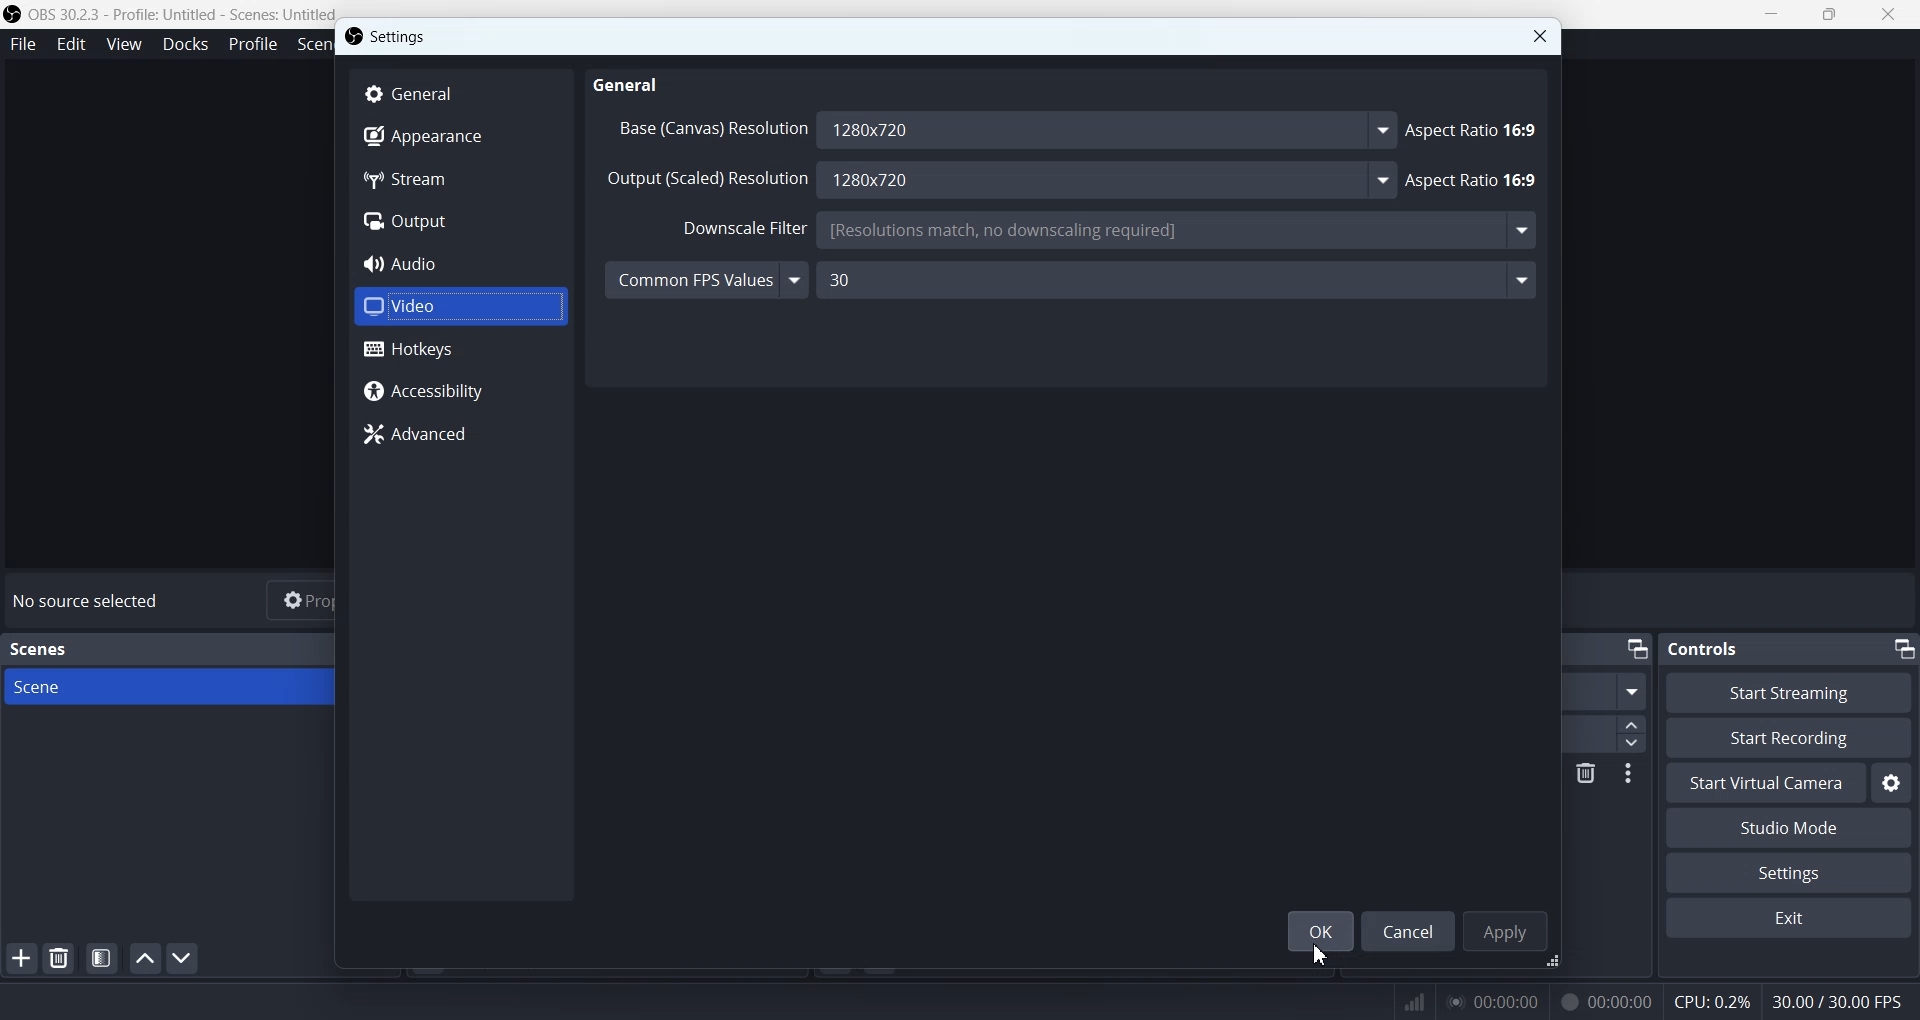  I want to click on Aspect Ratio 16:9, so click(1474, 180).